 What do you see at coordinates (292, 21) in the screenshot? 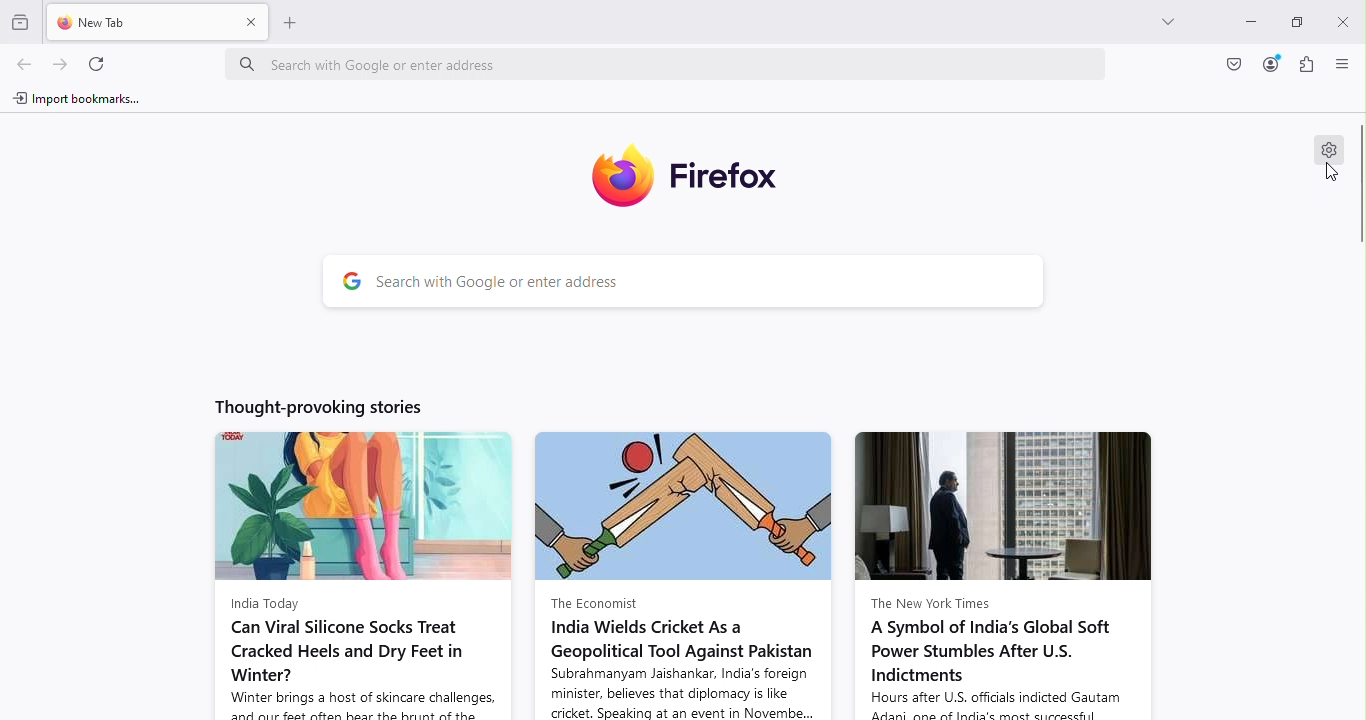
I see `Open a new tab` at bounding box center [292, 21].